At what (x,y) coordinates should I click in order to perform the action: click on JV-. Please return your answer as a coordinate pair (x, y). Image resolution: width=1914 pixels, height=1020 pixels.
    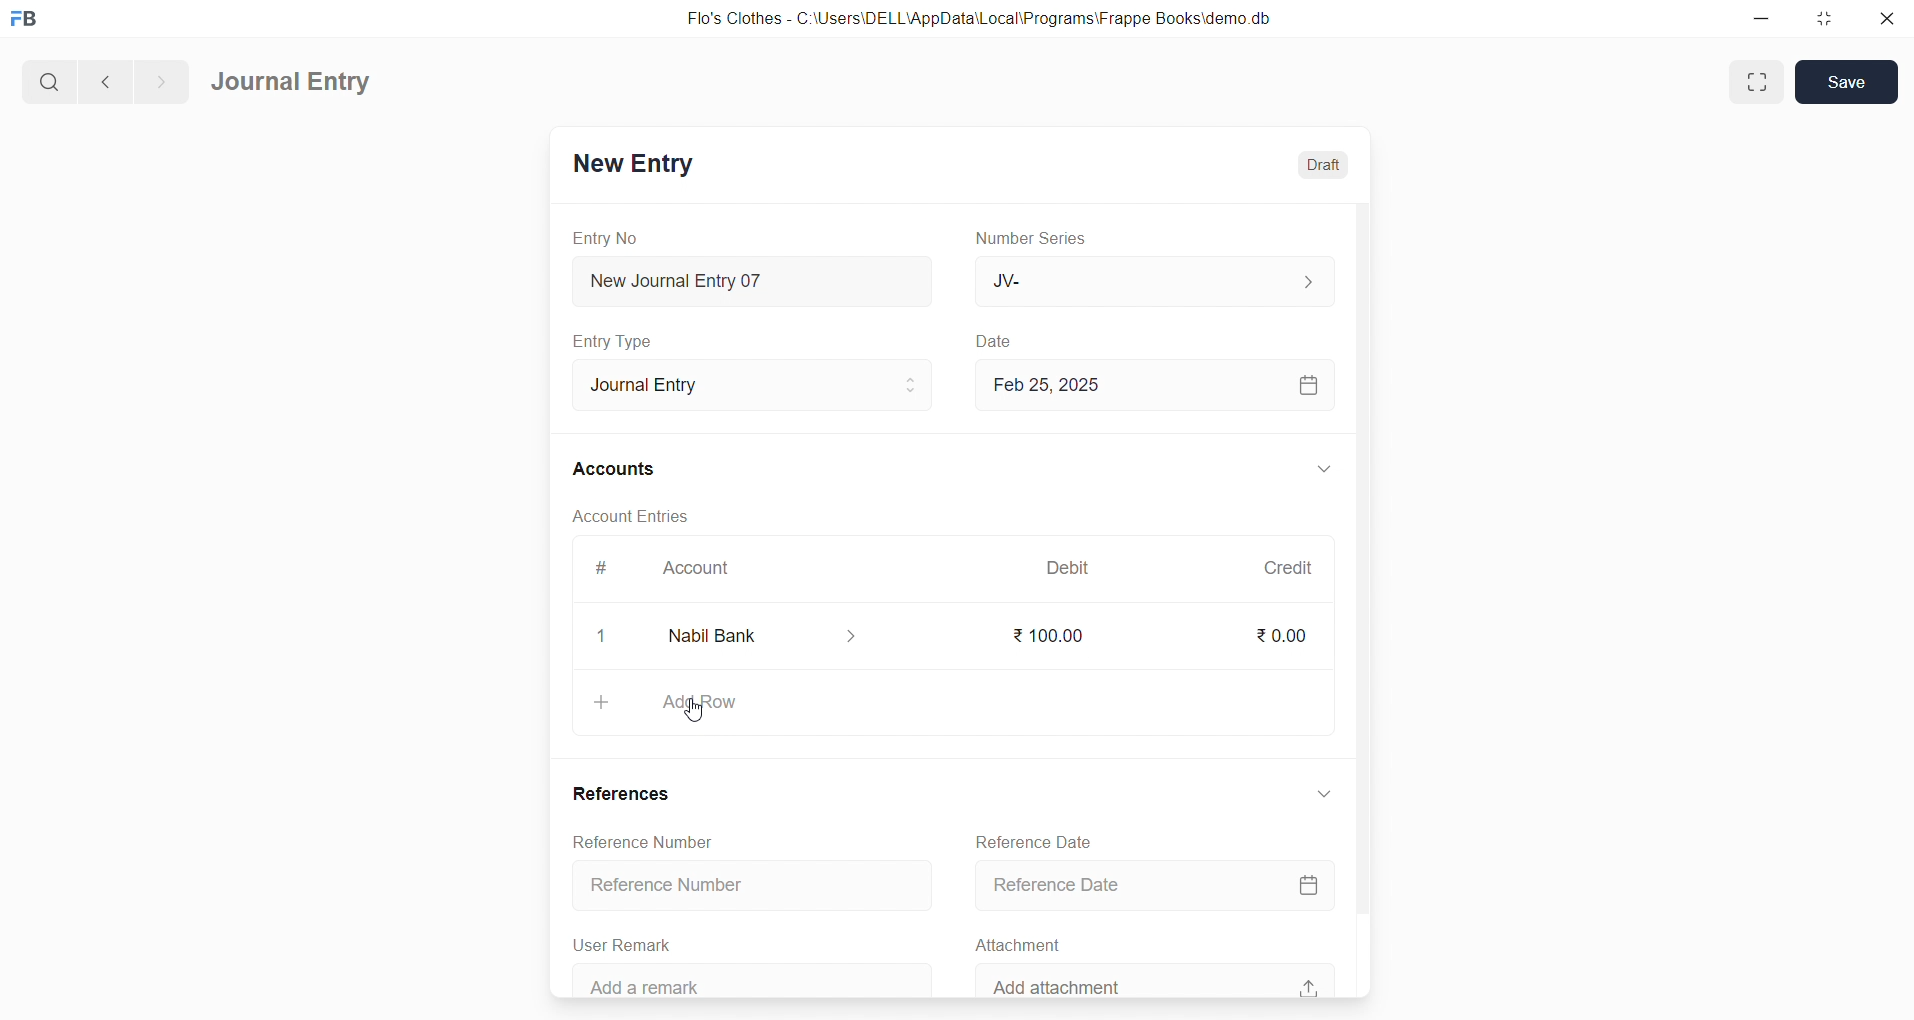
    Looking at the image, I should click on (1152, 282).